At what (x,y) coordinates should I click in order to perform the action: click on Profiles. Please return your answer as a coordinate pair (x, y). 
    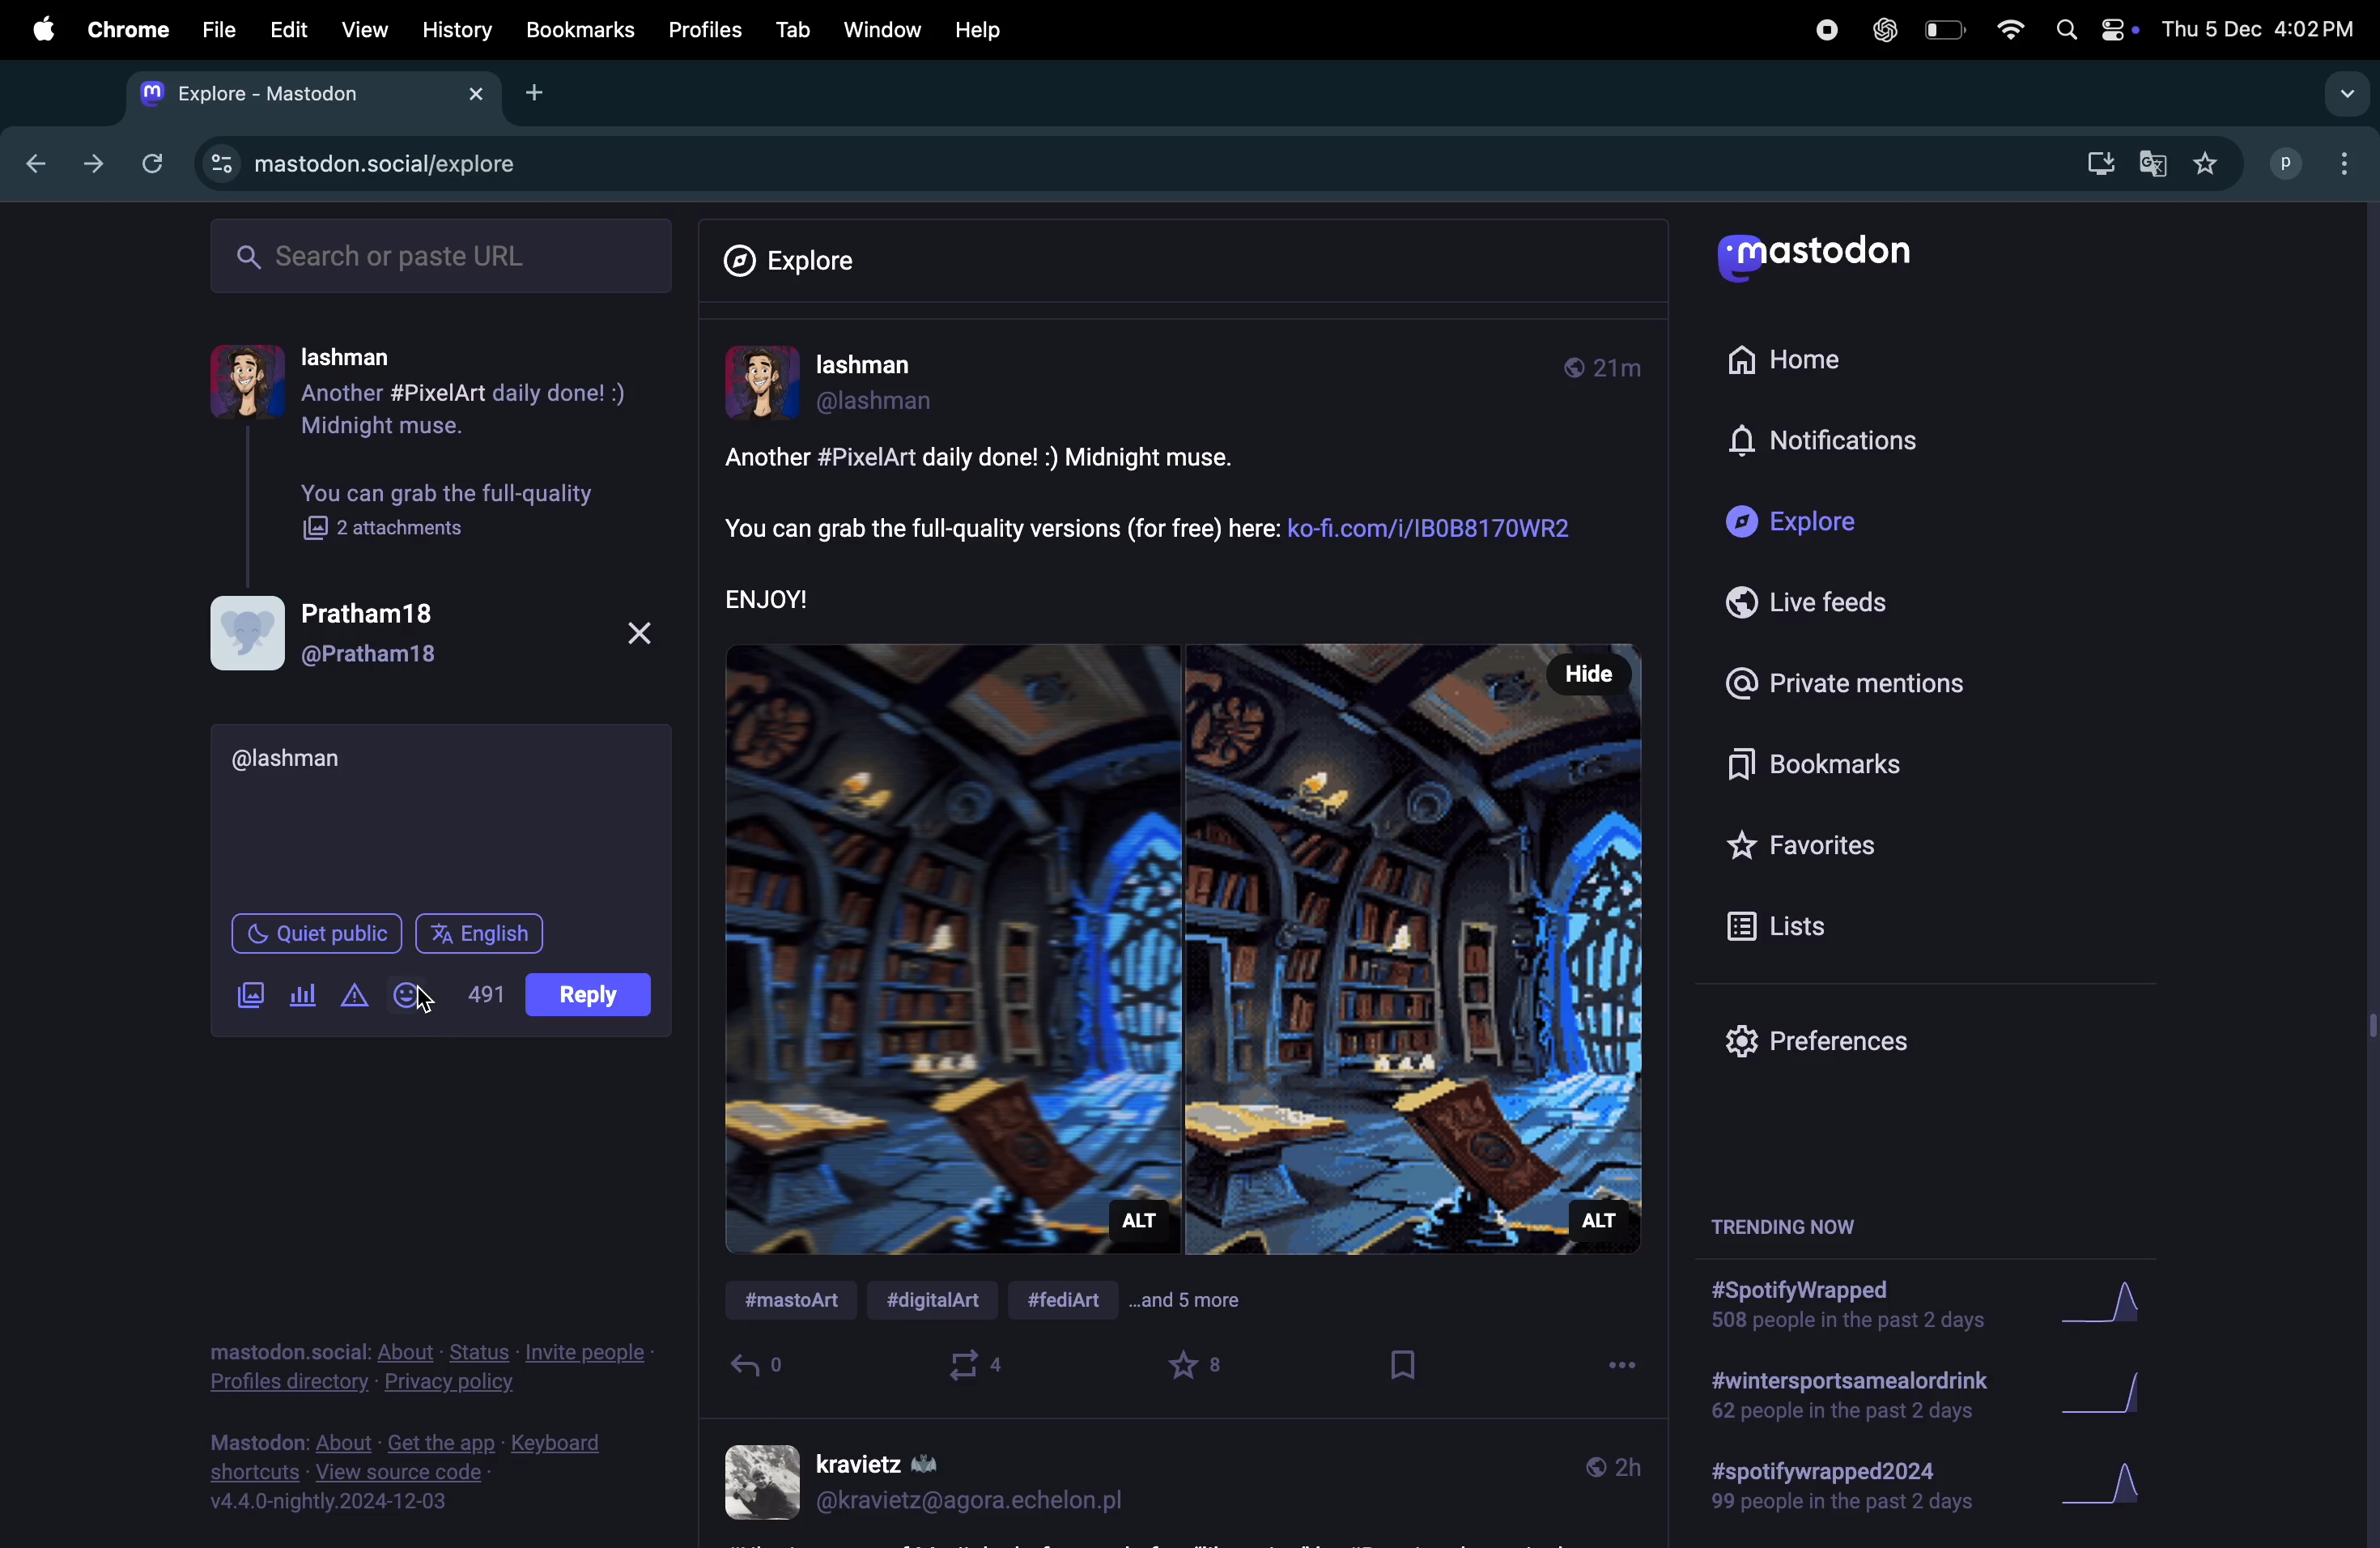
    Looking at the image, I should click on (707, 29).